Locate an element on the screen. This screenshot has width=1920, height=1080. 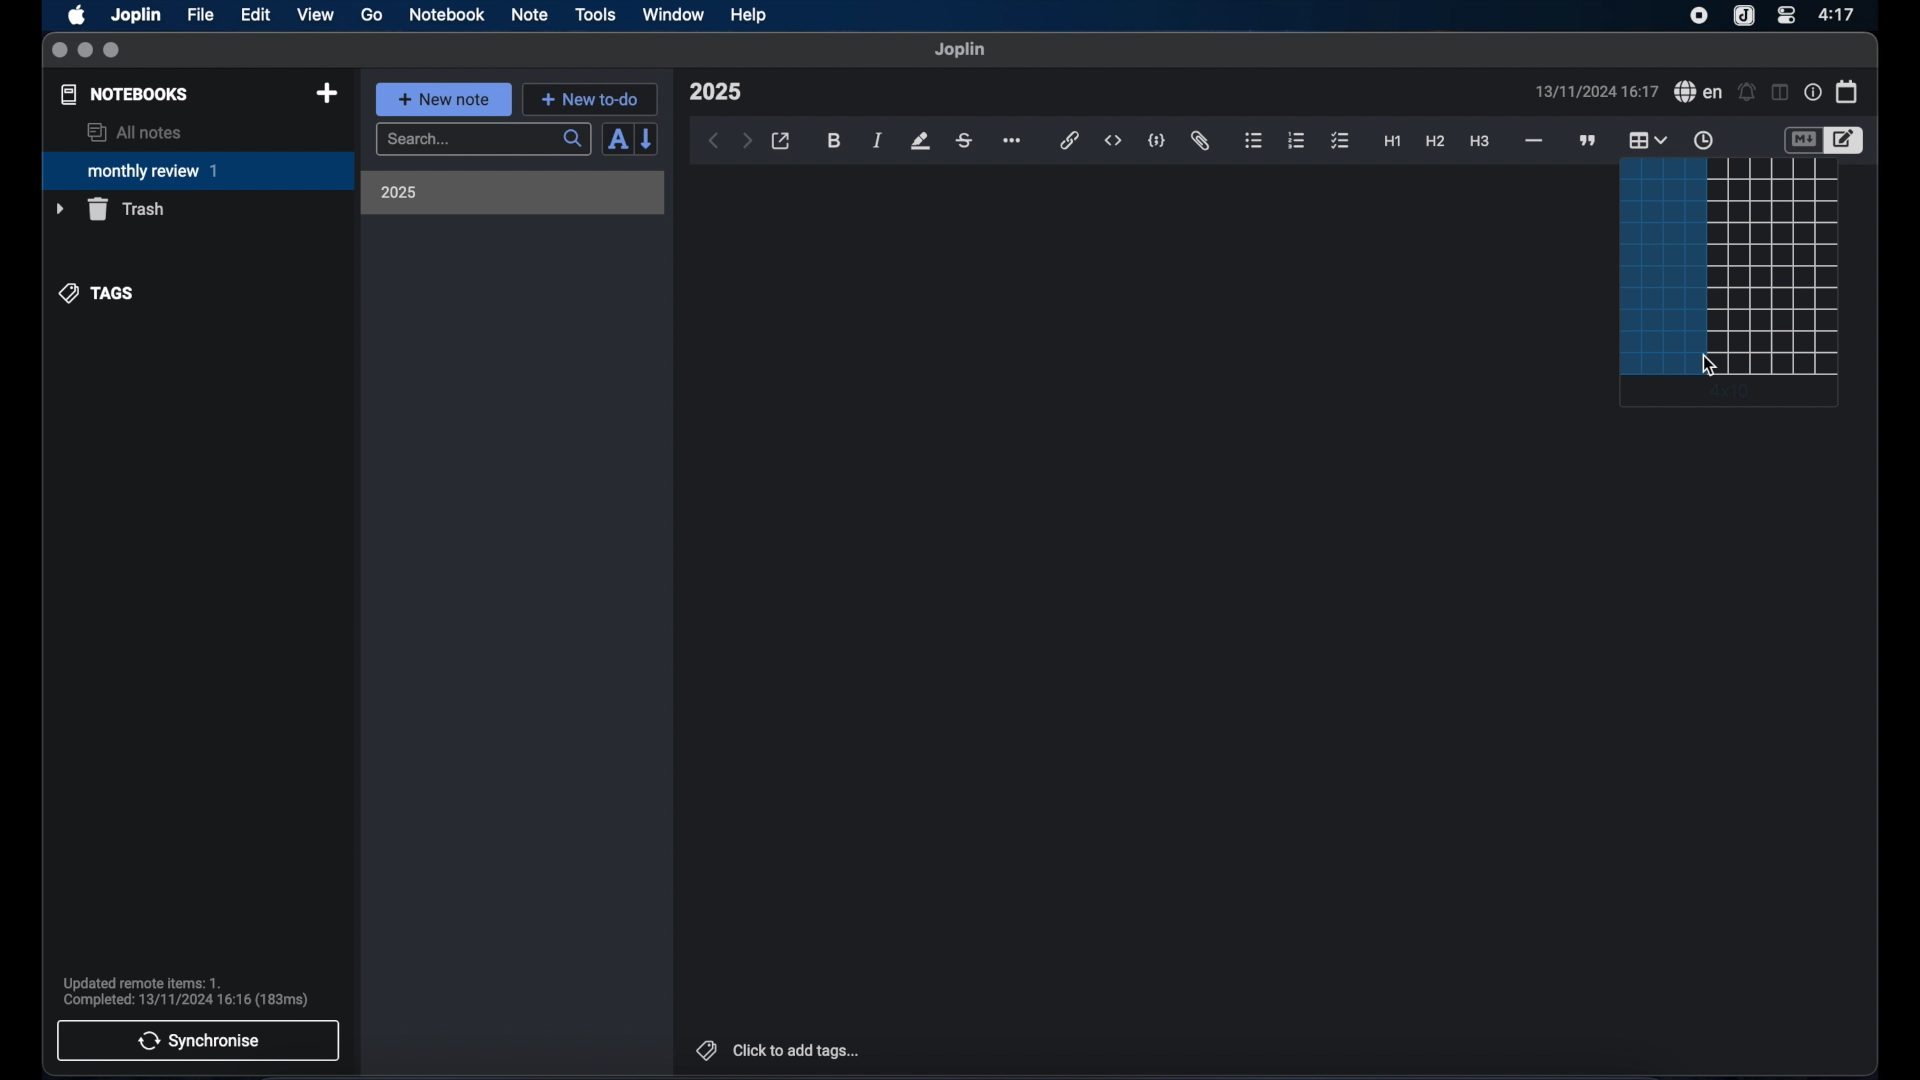
reverse sort order is located at coordinates (648, 138).